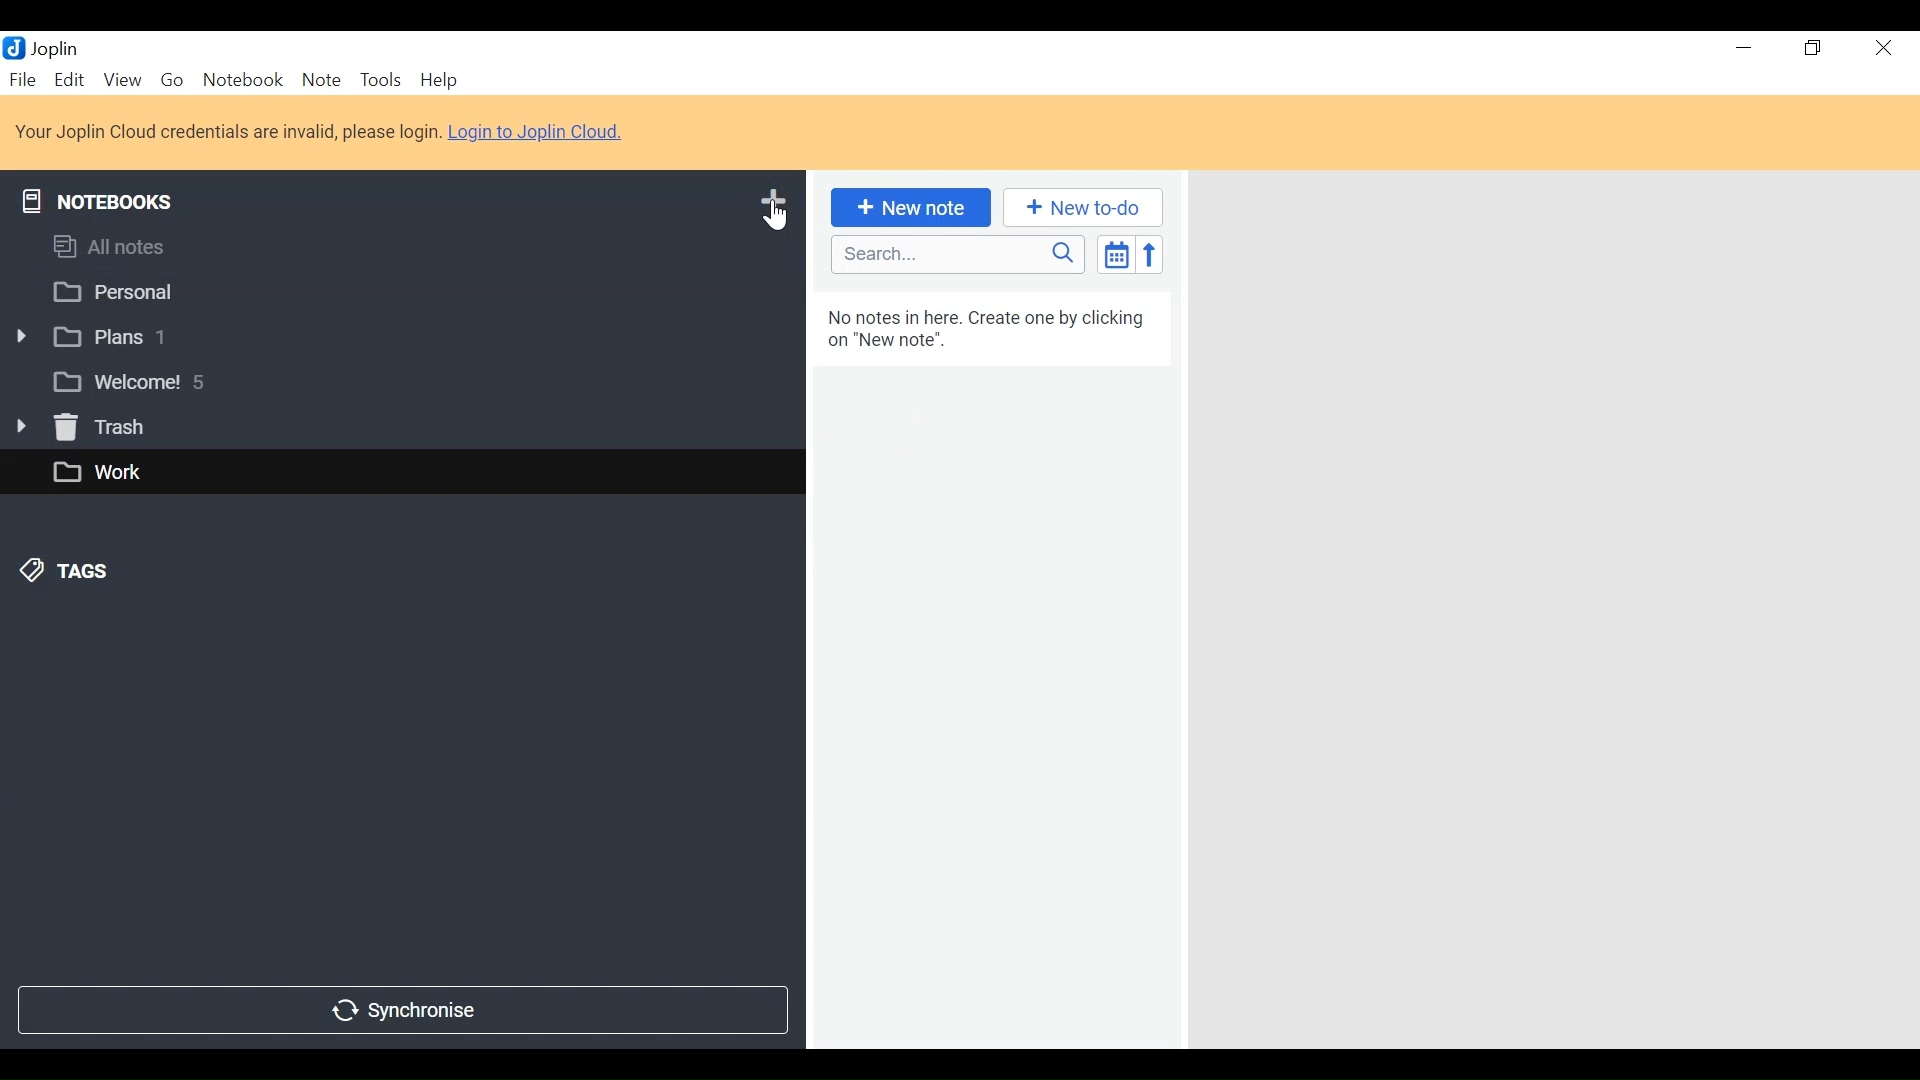 The height and width of the screenshot is (1080, 1920). What do you see at coordinates (773, 201) in the screenshot?
I see `Add Notebook` at bounding box center [773, 201].